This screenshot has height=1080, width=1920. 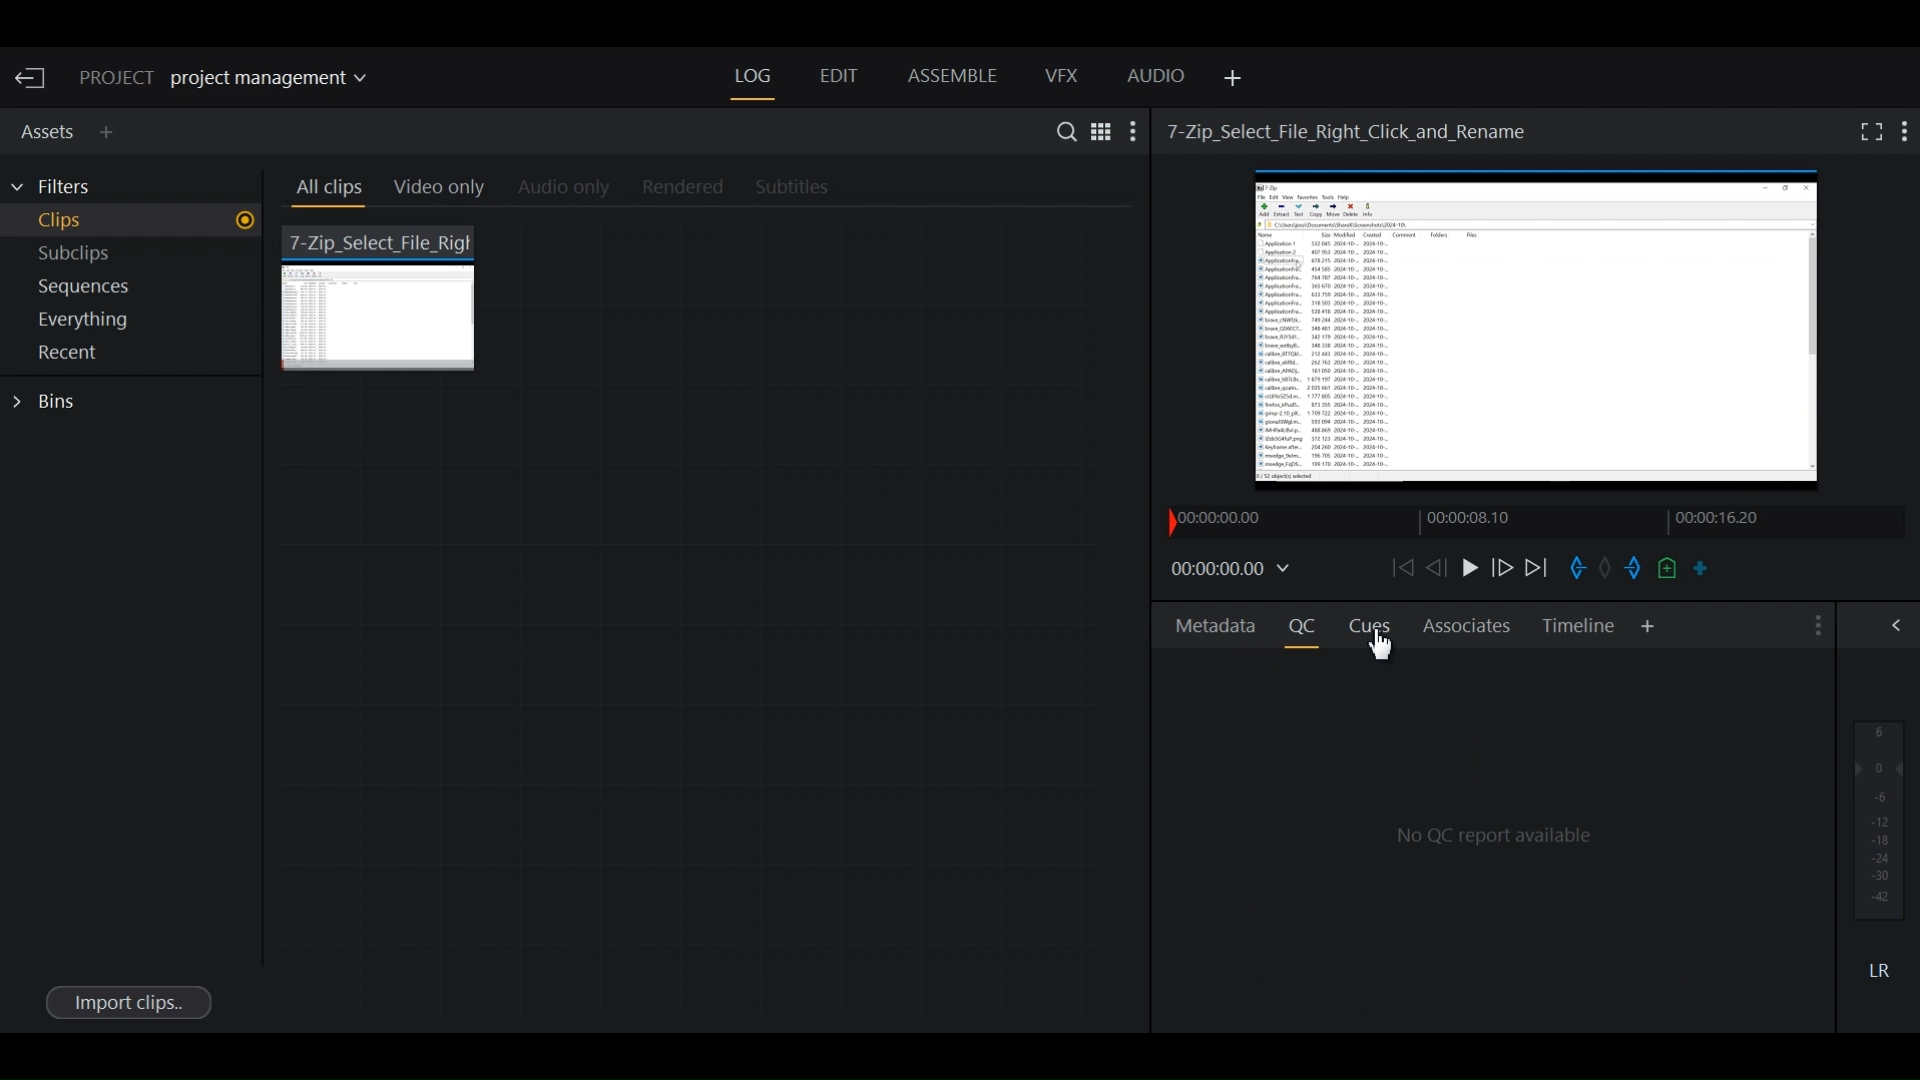 I want to click on Show sequences in current project, so click(x=136, y=289).